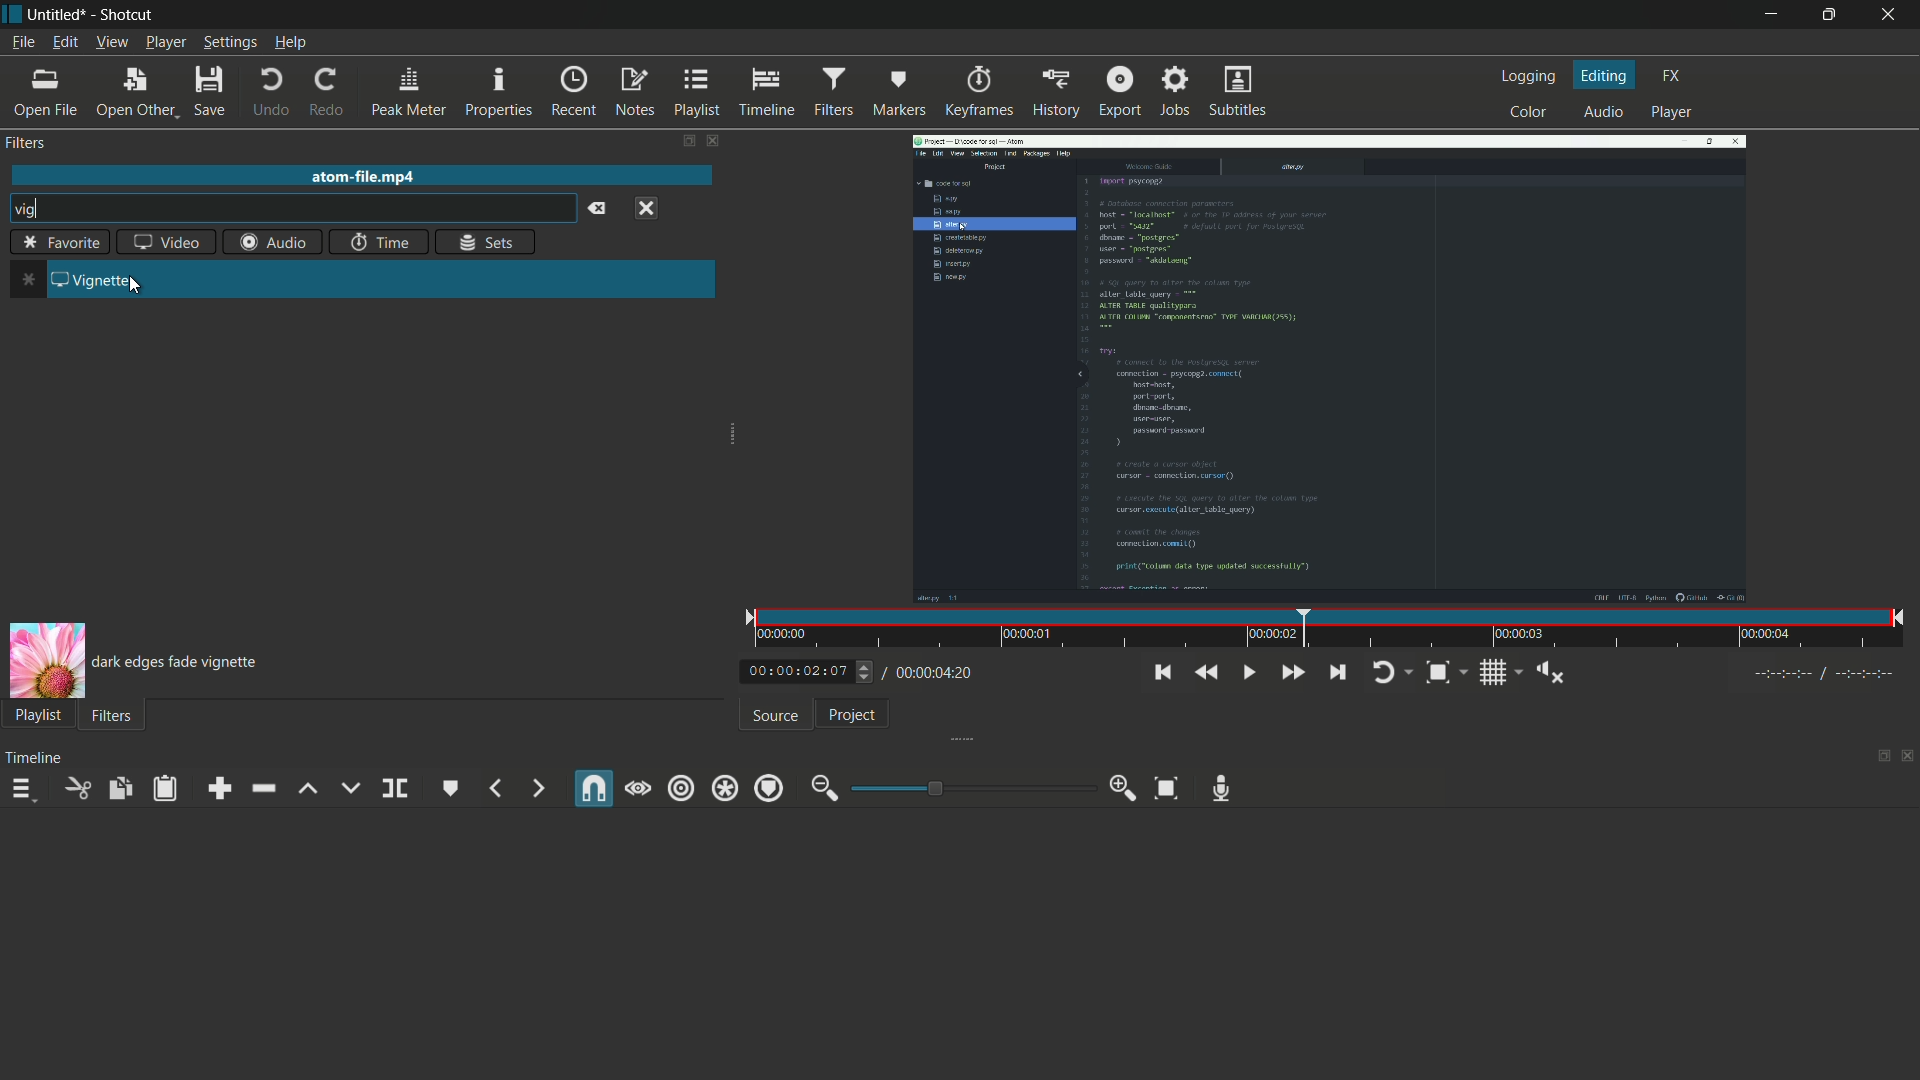 The width and height of the screenshot is (1920, 1080). What do you see at coordinates (309, 788) in the screenshot?
I see `lift` at bounding box center [309, 788].